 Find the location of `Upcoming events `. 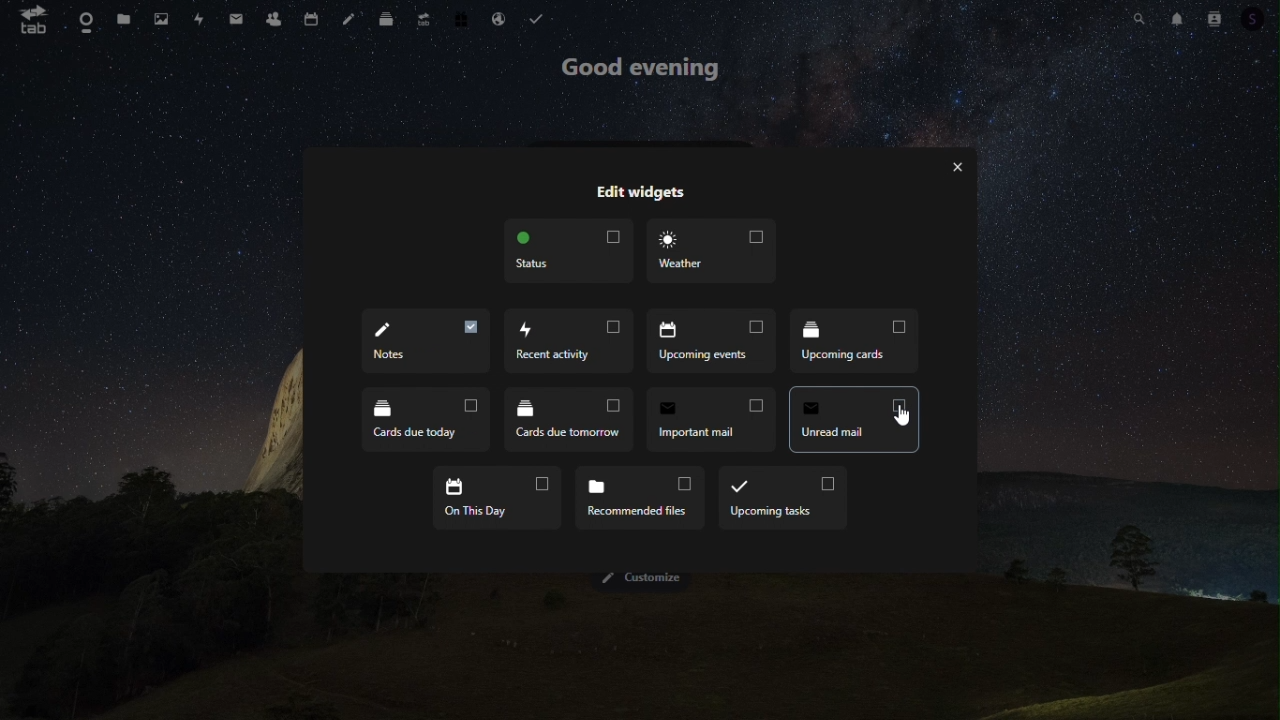

Upcoming events  is located at coordinates (564, 341).